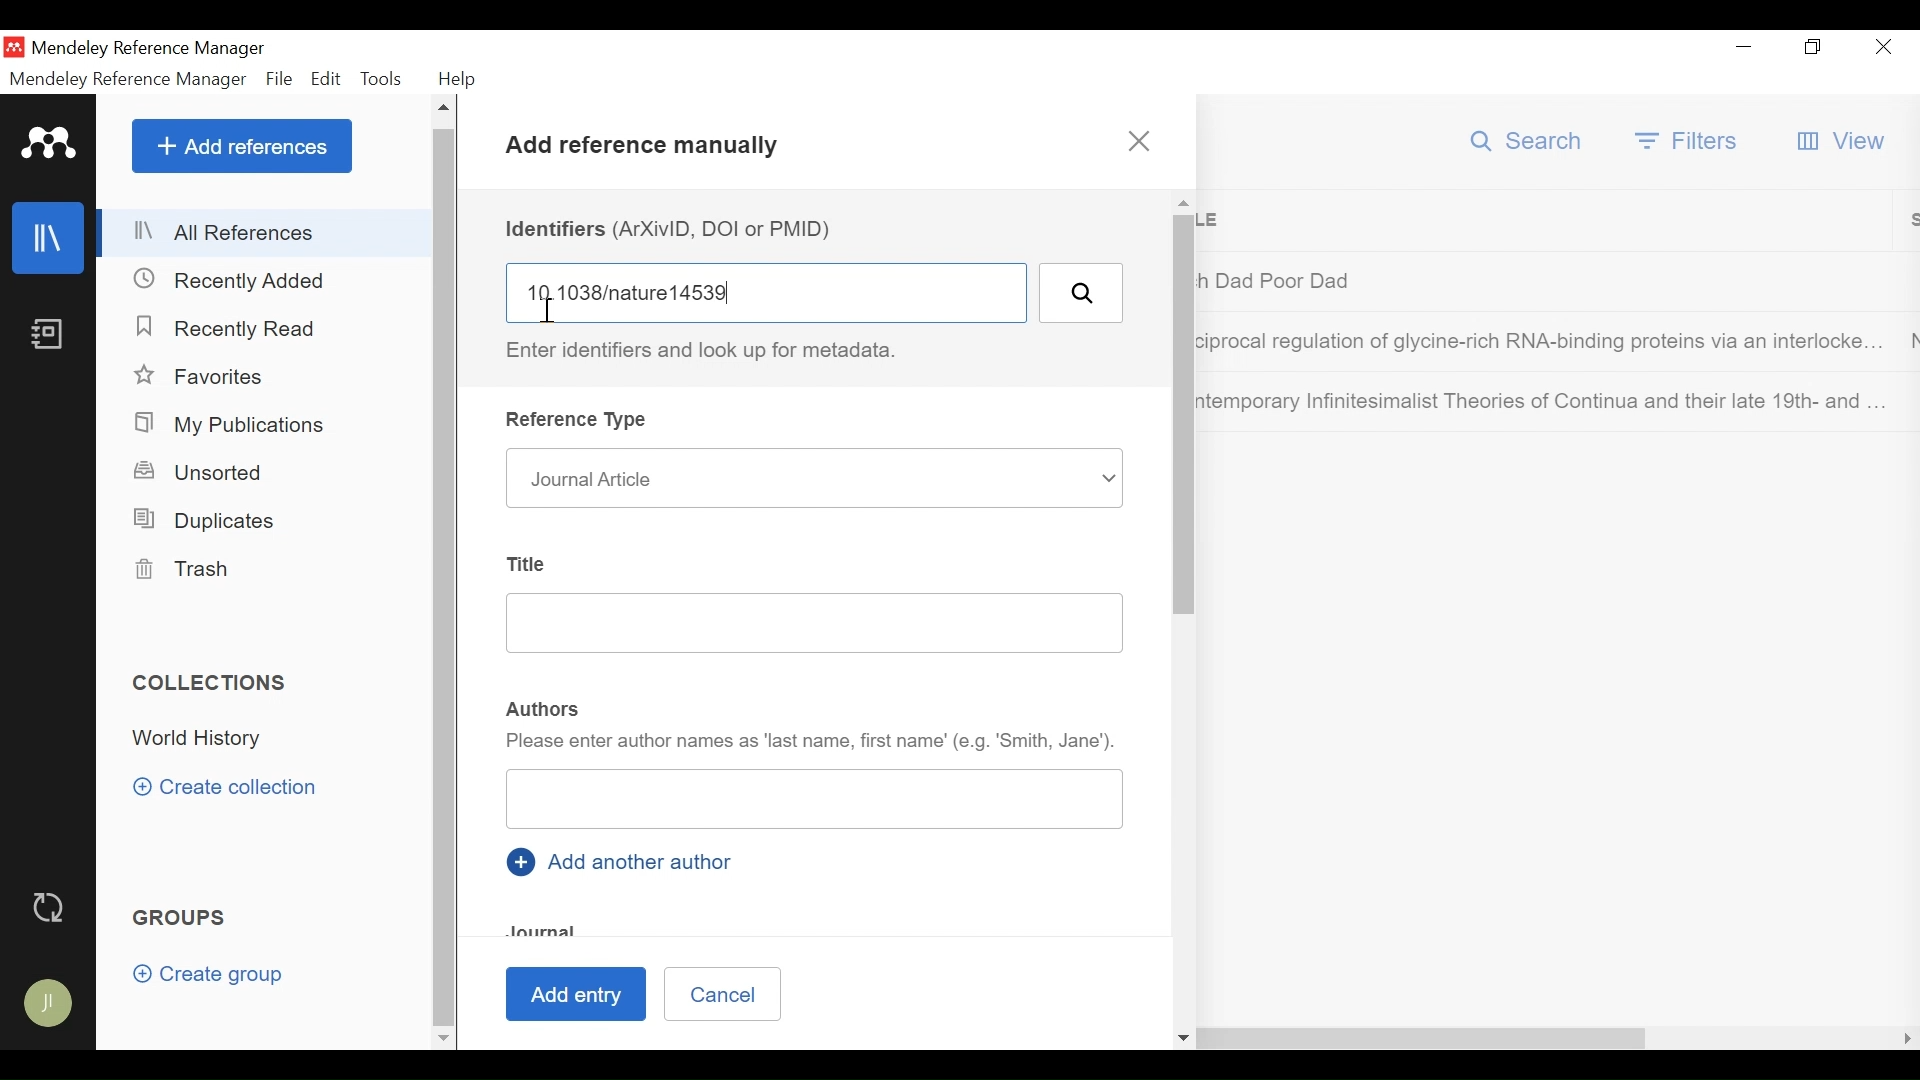 This screenshot has height=1080, width=1920. Describe the element at coordinates (721, 993) in the screenshot. I see `Cancel` at that location.